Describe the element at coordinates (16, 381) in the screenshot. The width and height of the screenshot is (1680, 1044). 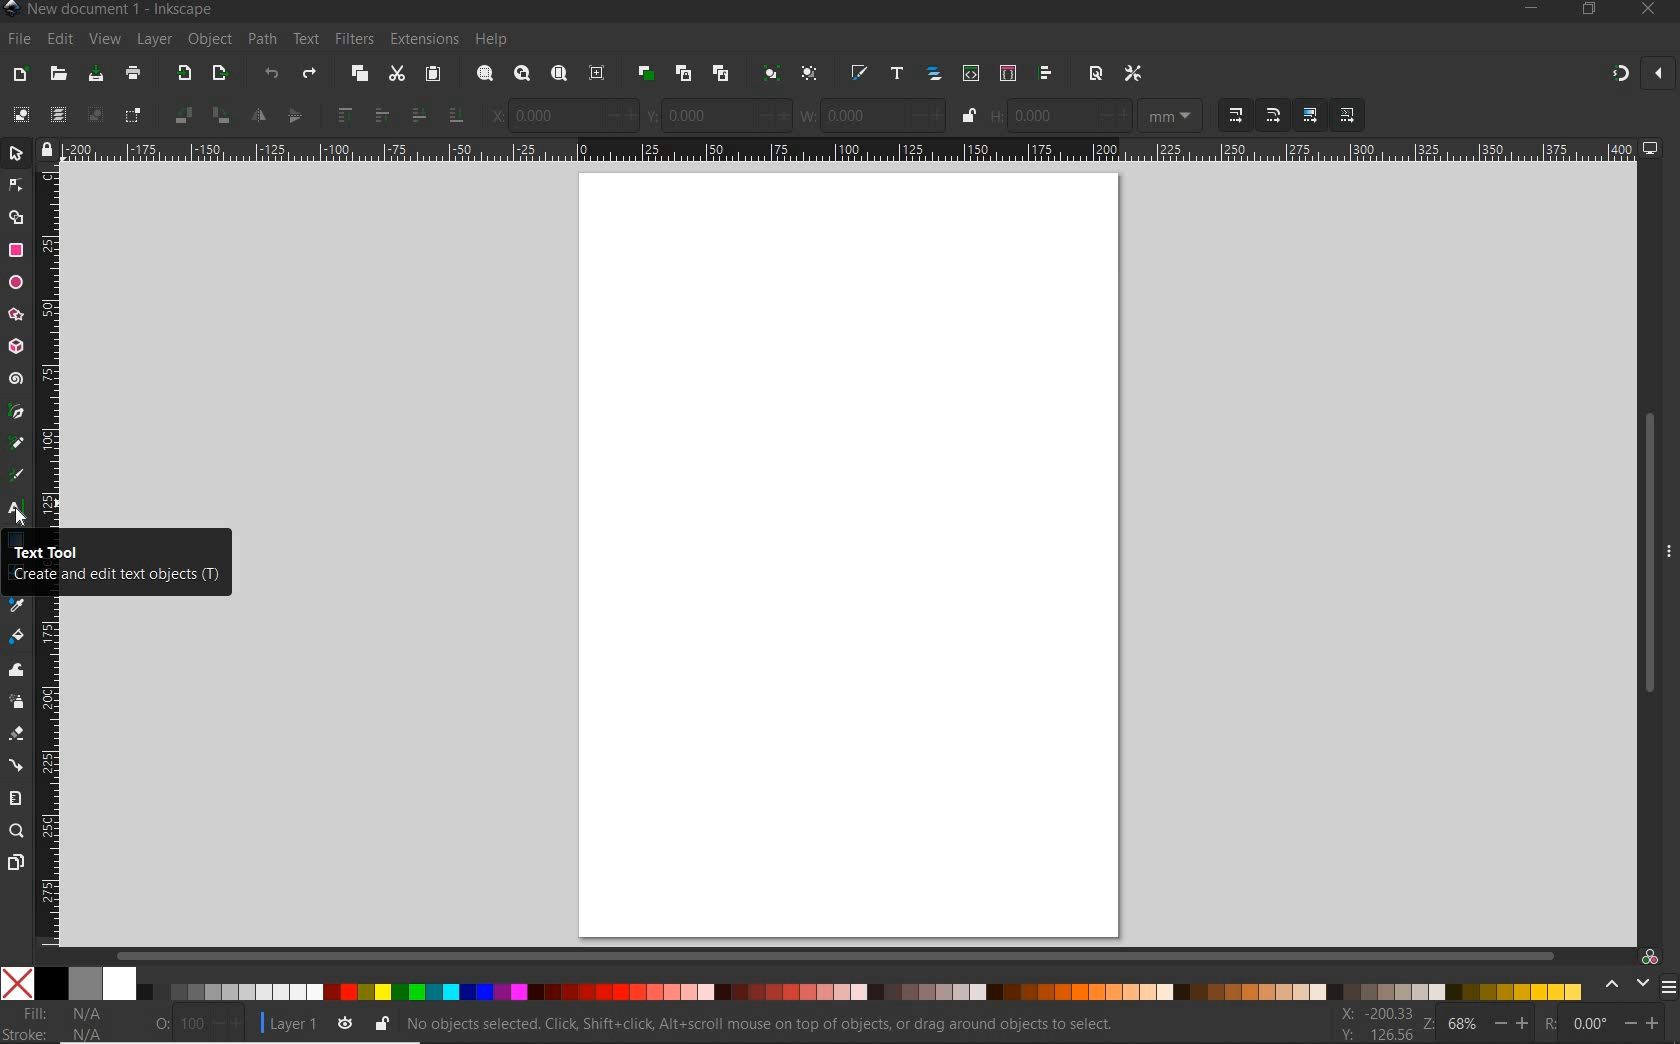
I see `spiral tool` at that location.